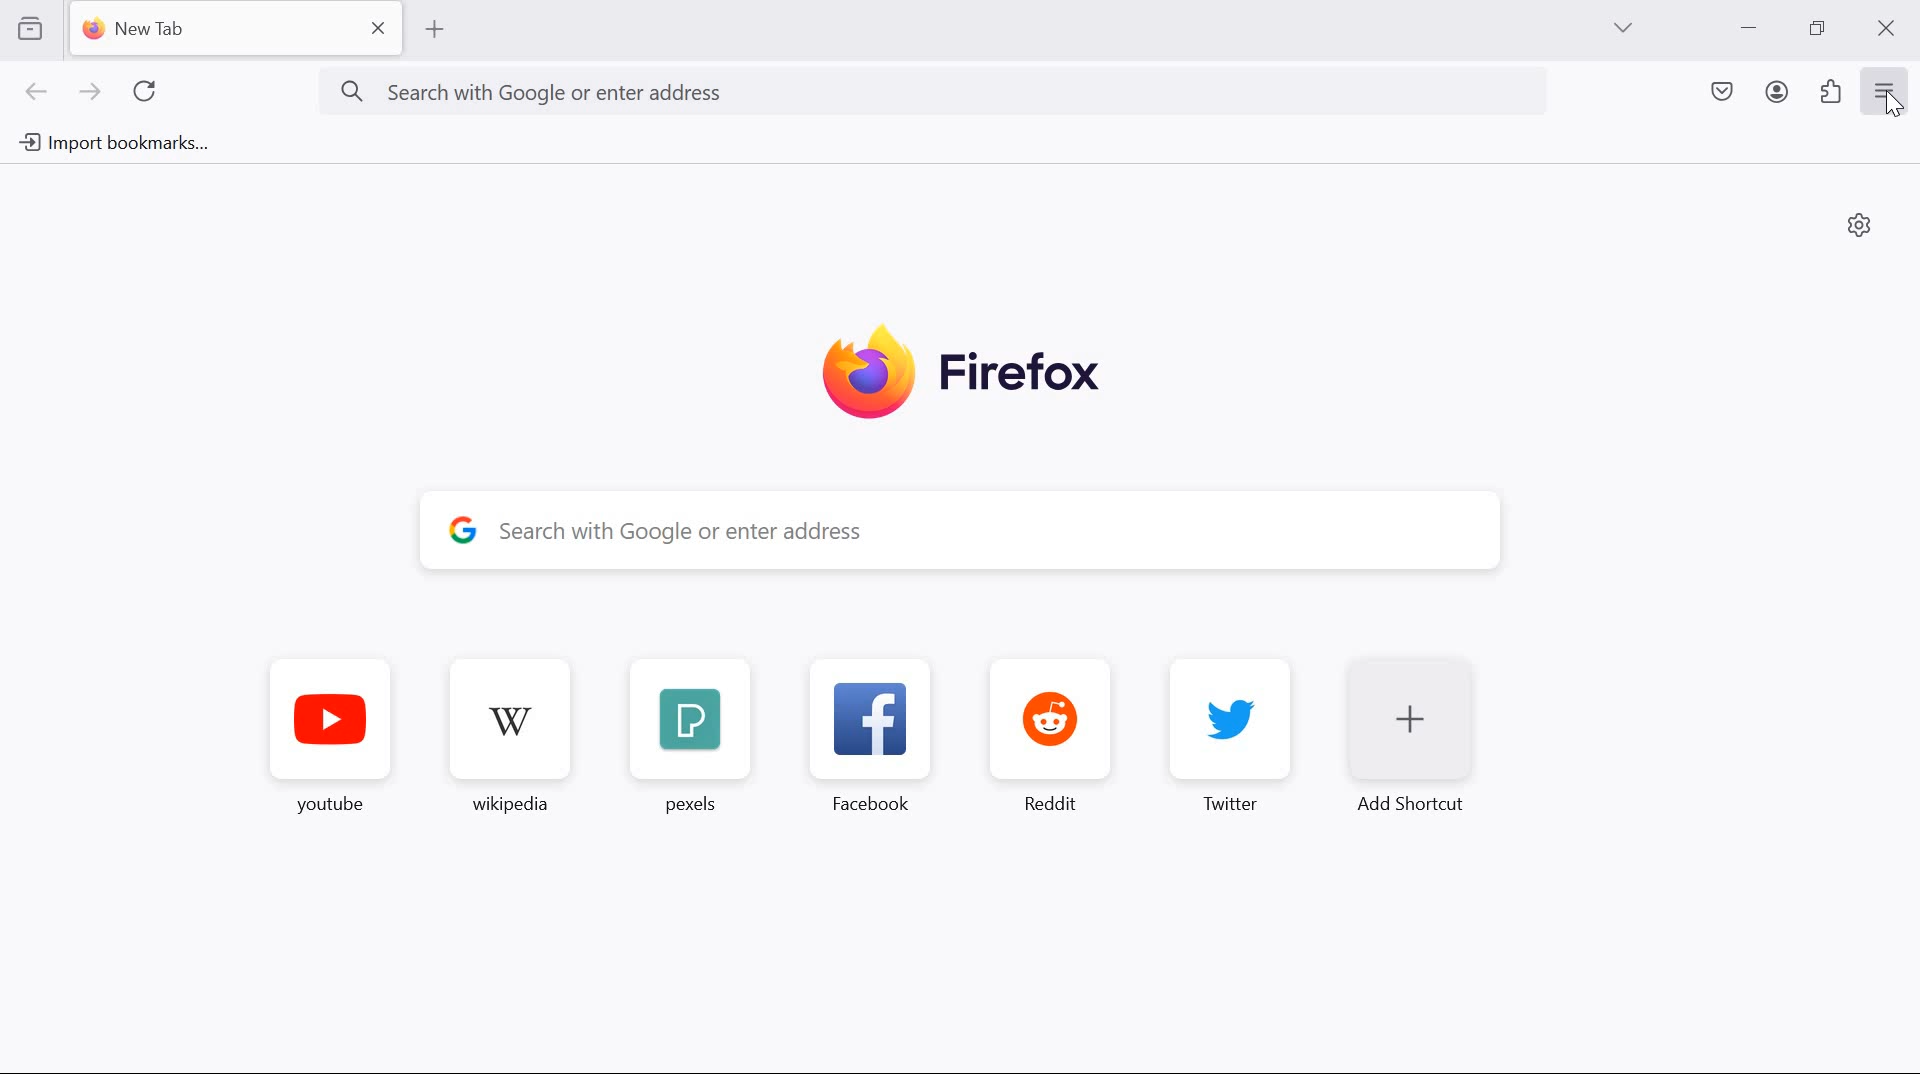 This screenshot has width=1920, height=1074. What do you see at coordinates (1418, 741) in the screenshot?
I see `Add Shortcut` at bounding box center [1418, 741].